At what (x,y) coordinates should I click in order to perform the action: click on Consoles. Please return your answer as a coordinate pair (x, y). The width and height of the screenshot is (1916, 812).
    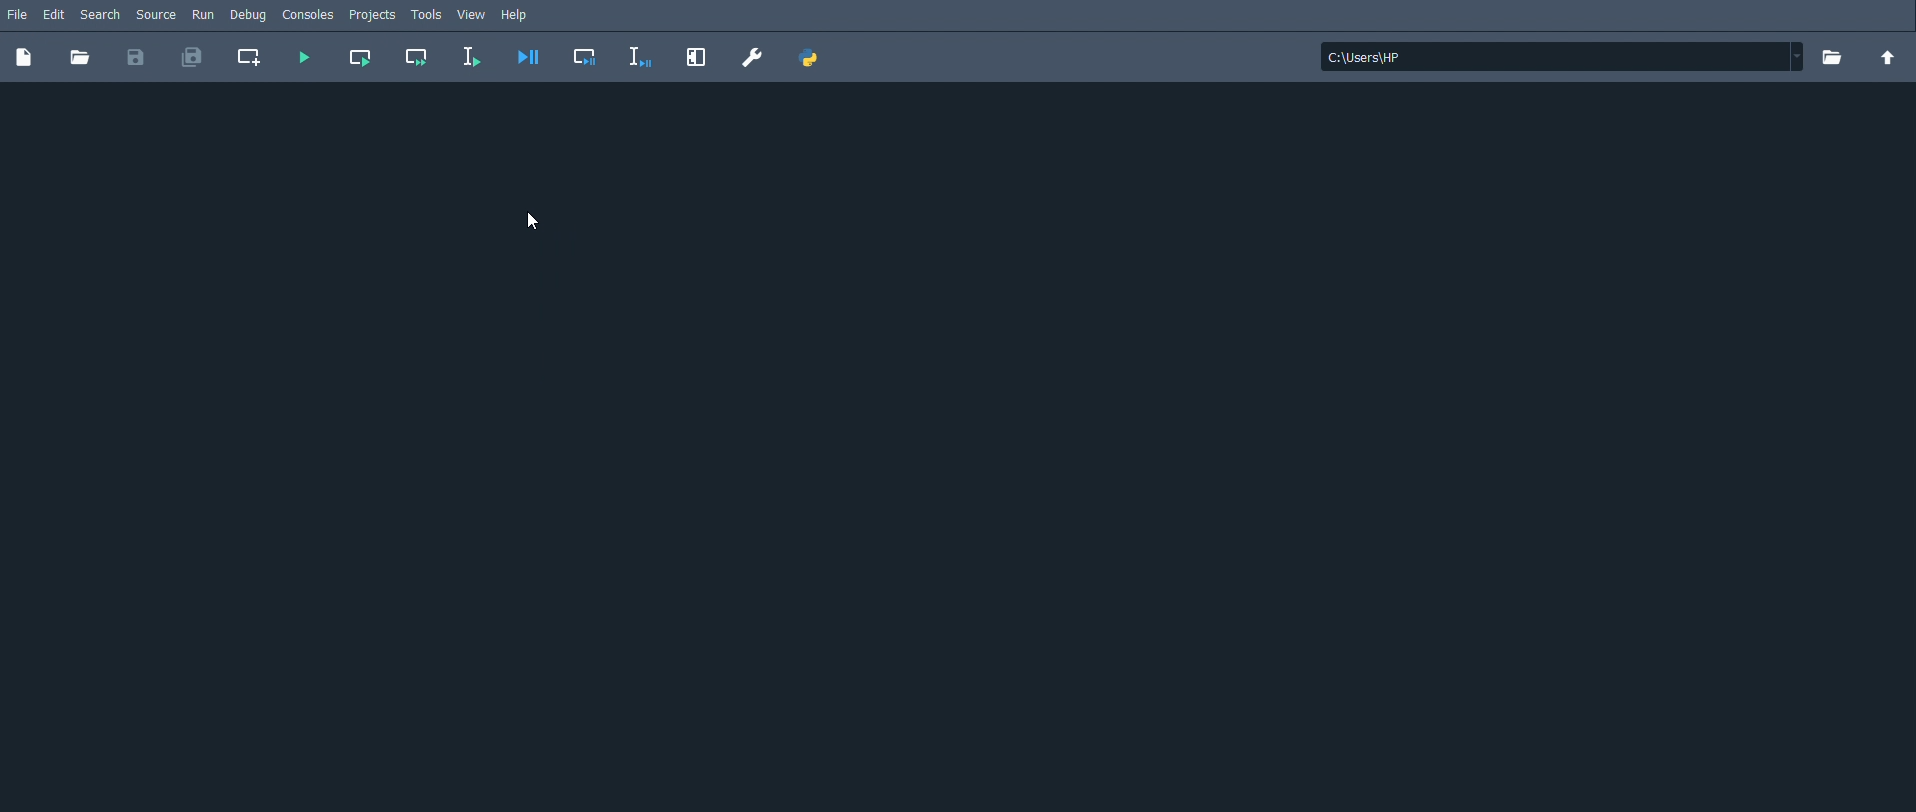
    Looking at the image, I should click on (310, 16).